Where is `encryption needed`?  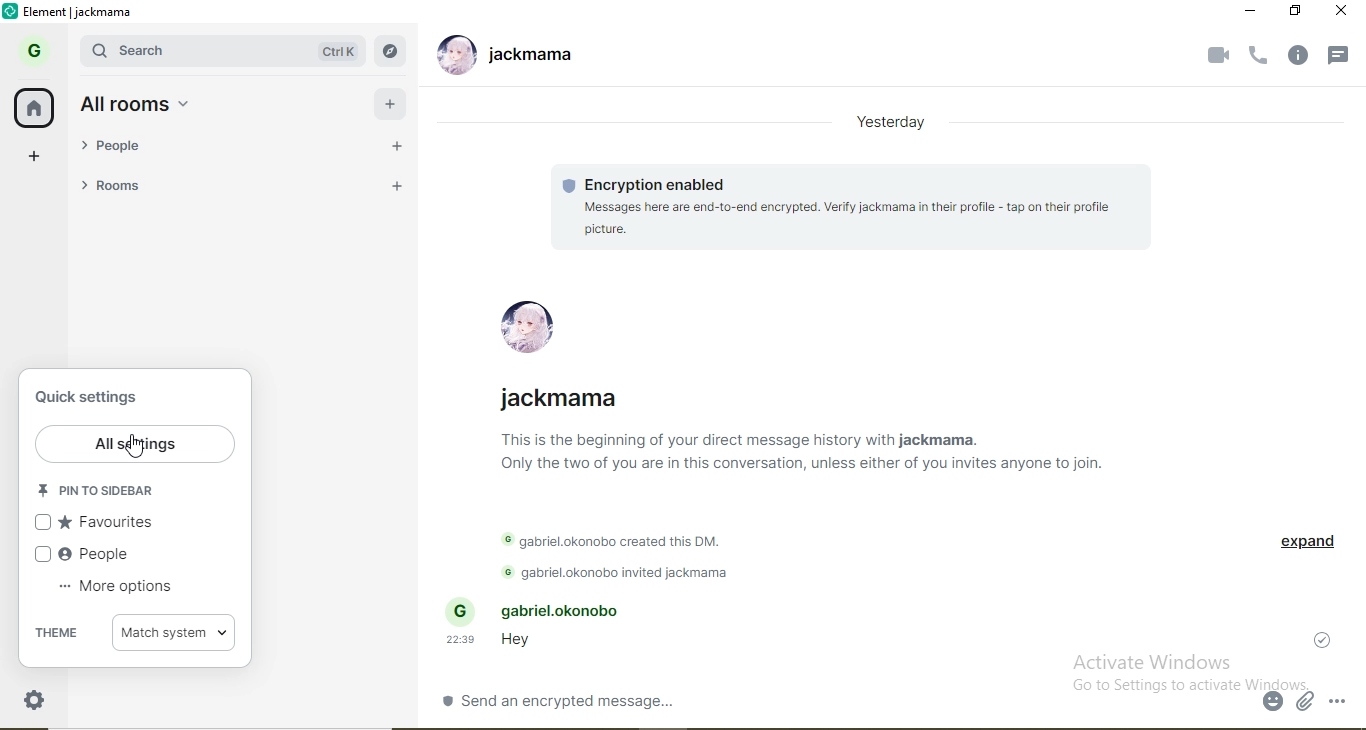
encryption needed is located at coordinates (647, 183).